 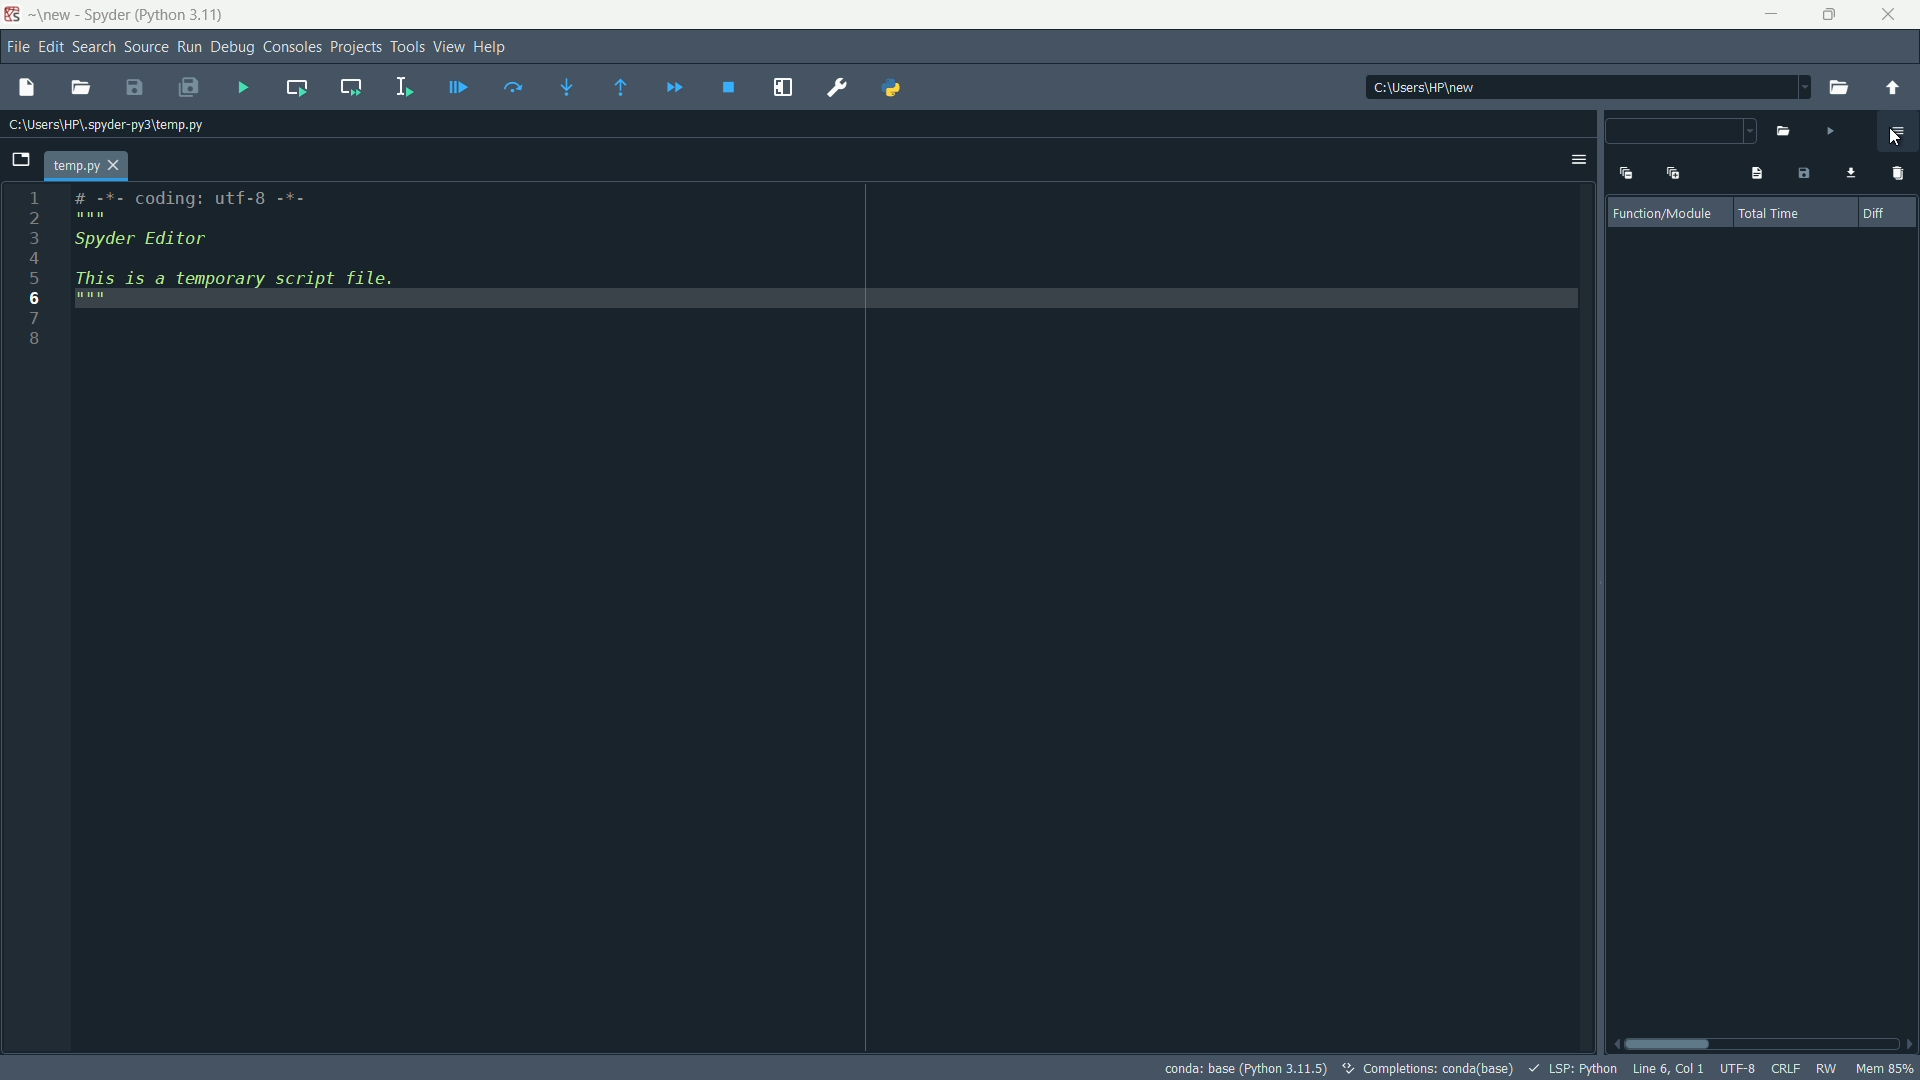 What do you see at coordinates (1672, 173) in the screenshot?
I see `expand one level down` at bounding box center [1672, 173].